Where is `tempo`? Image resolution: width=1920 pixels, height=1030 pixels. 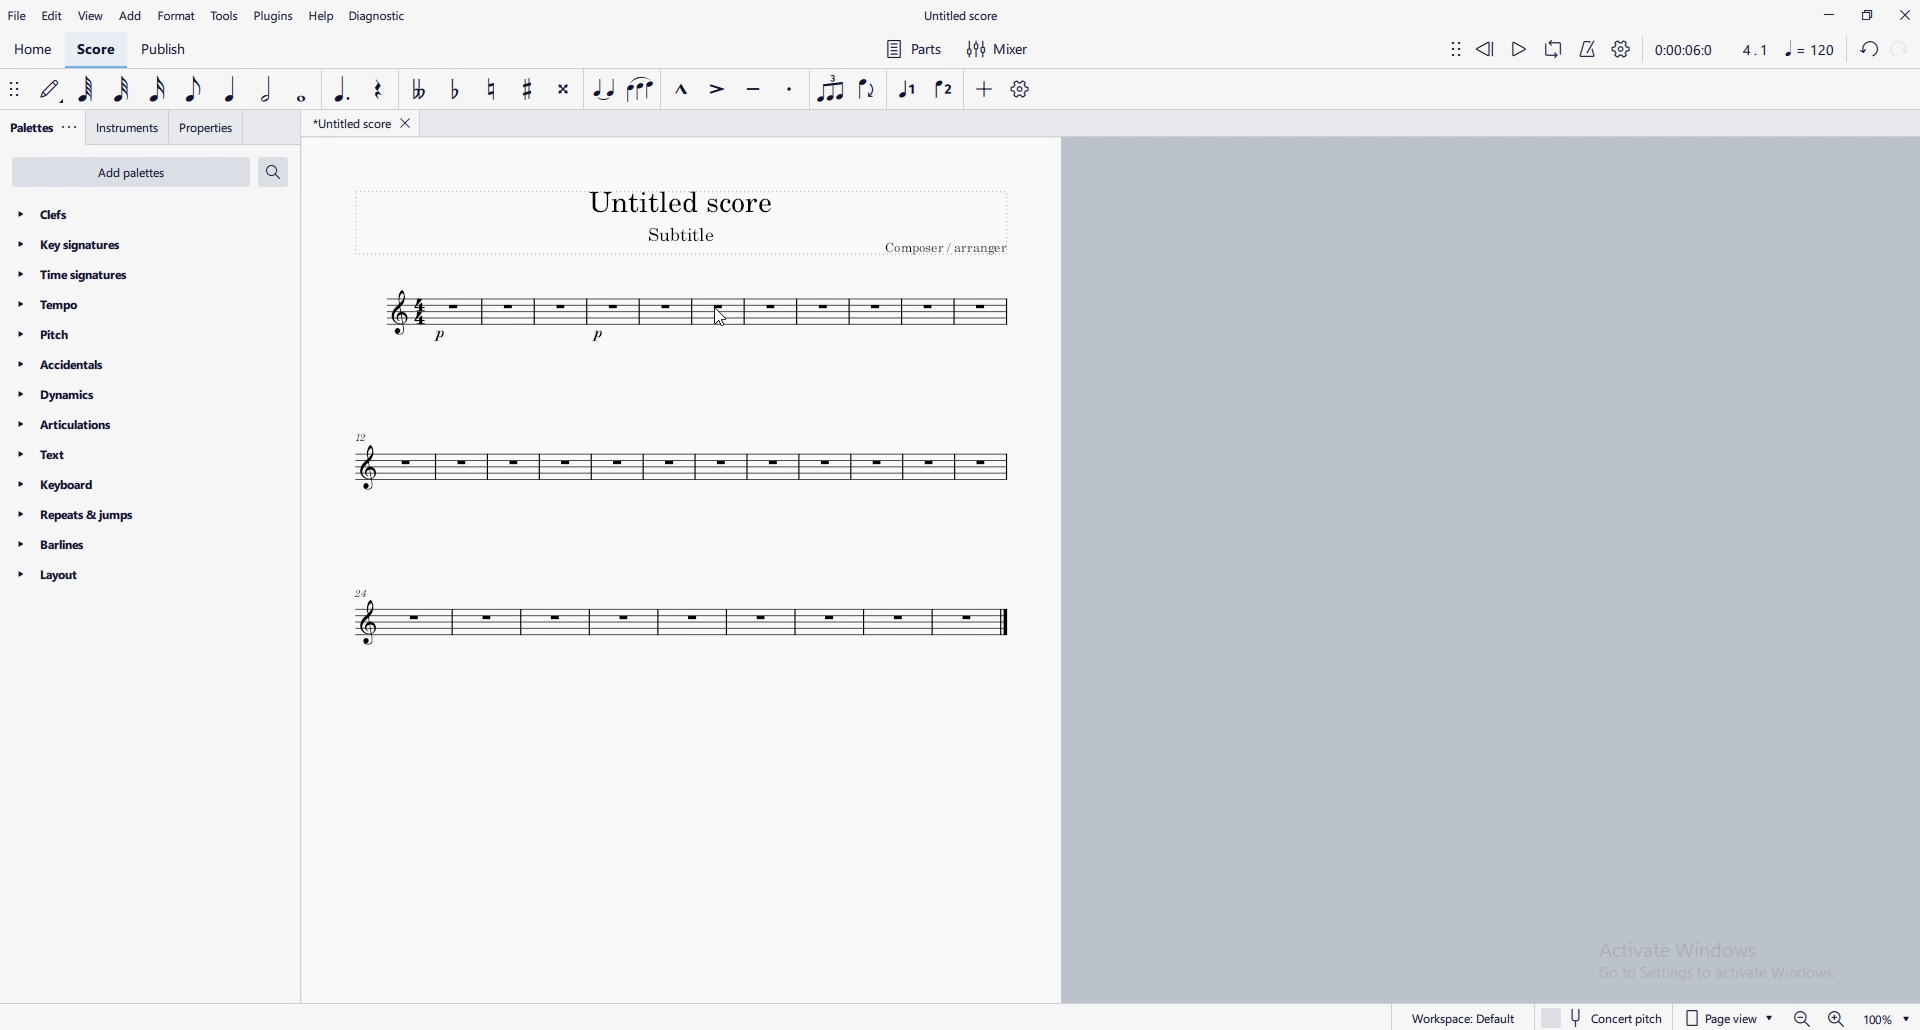
tempo is located at coordinates (129, 304).